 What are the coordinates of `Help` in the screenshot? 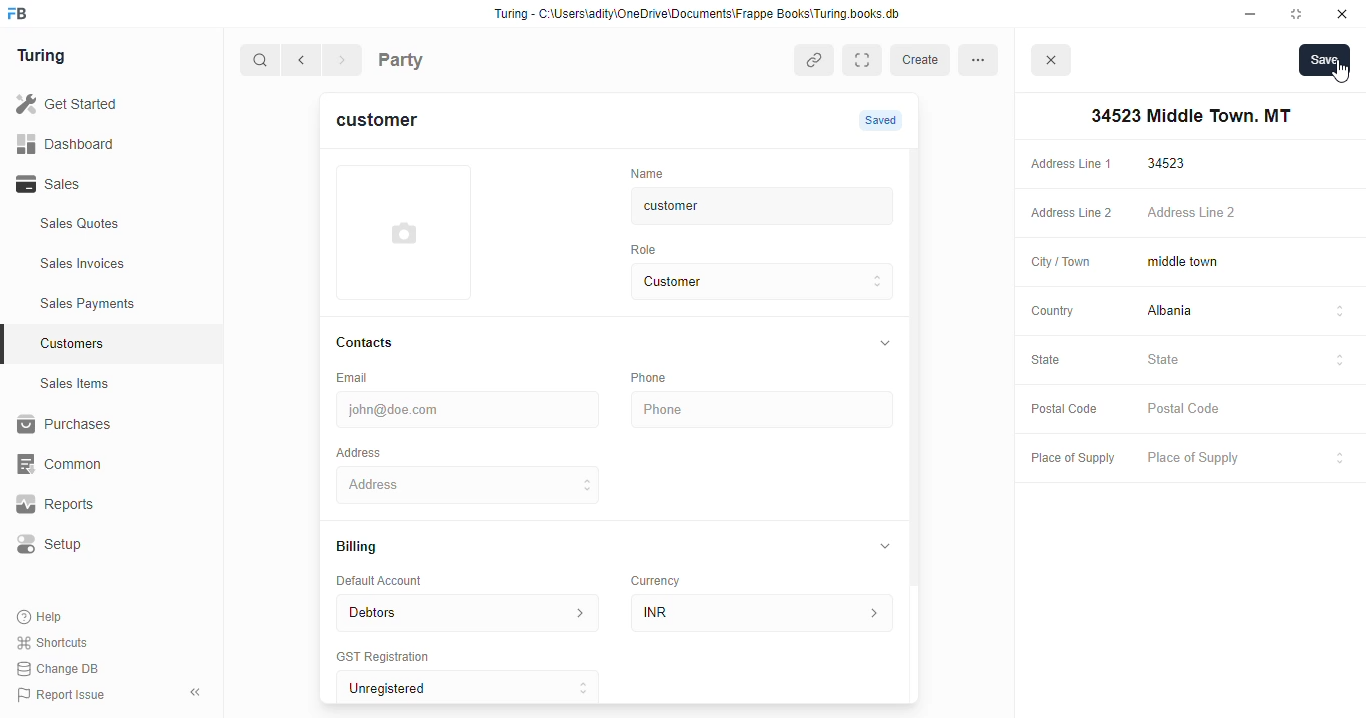 It's located at (42, 618).